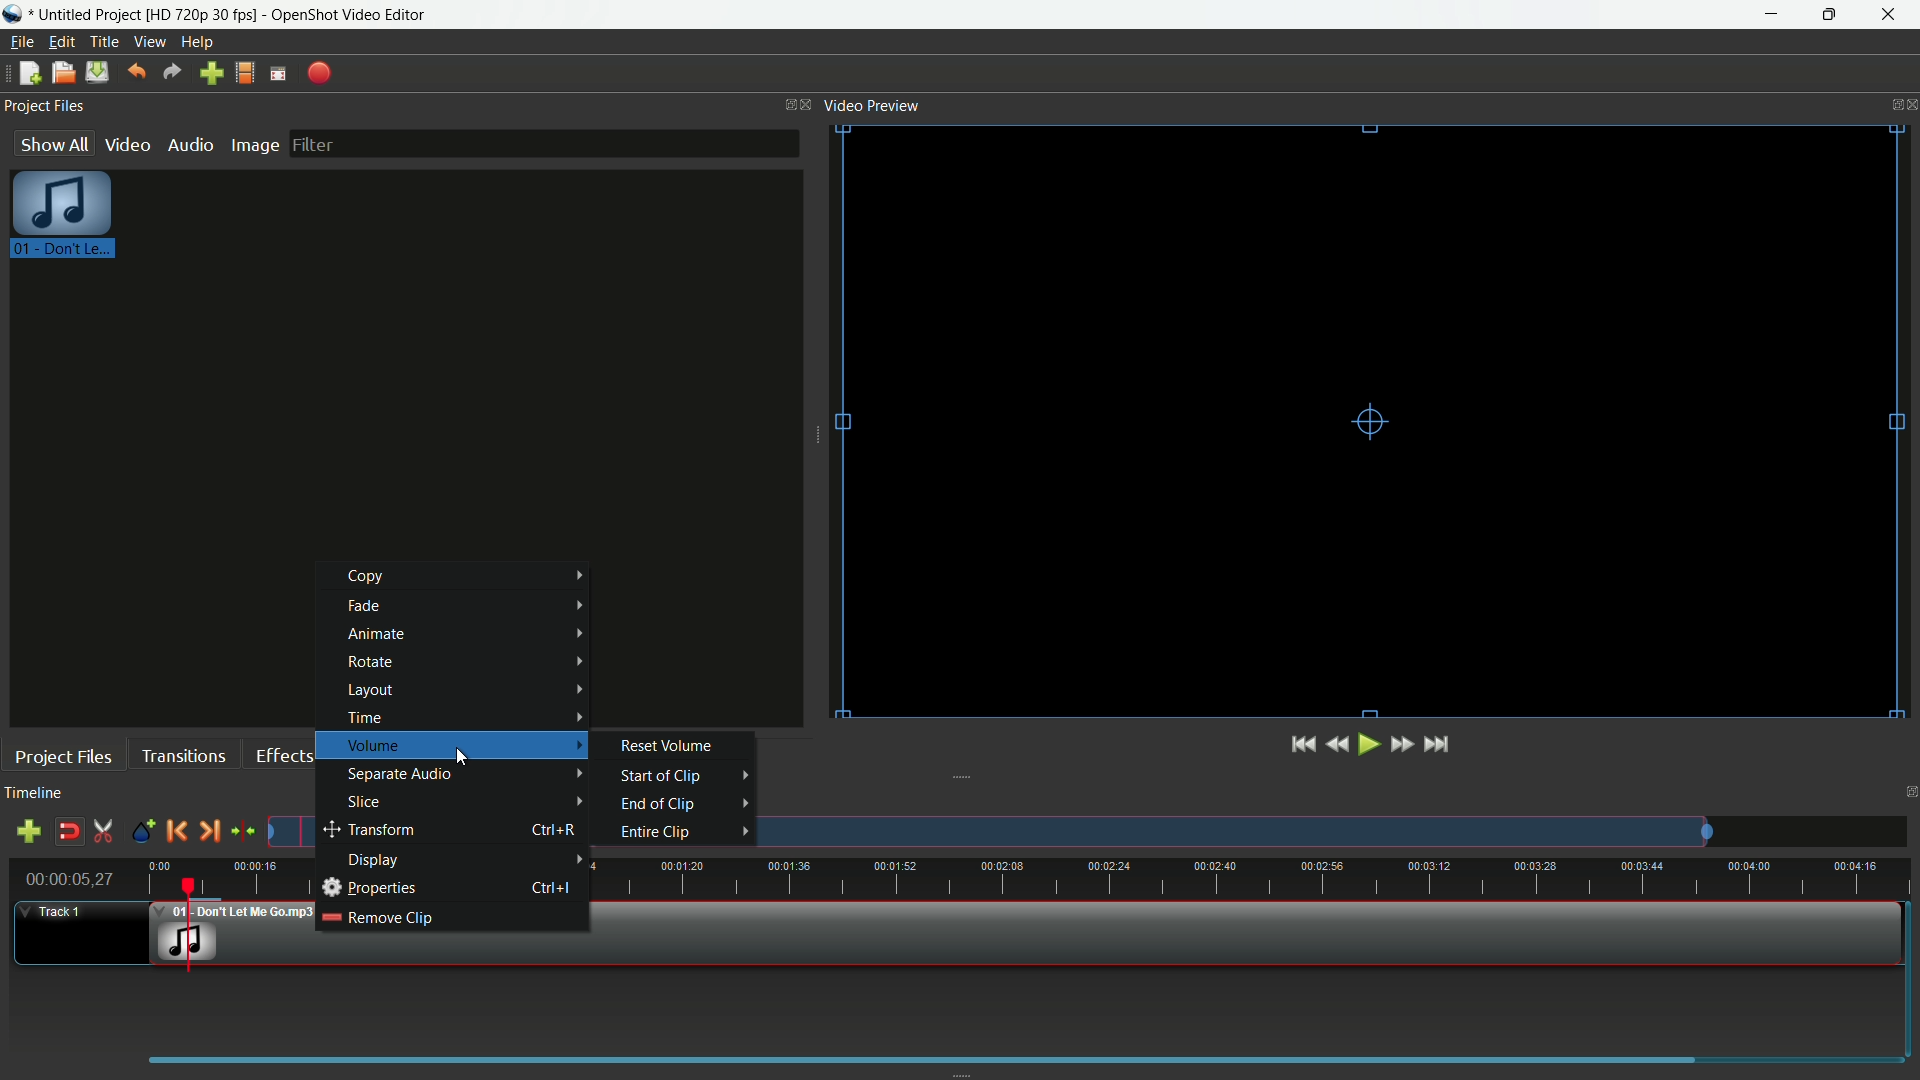 The width and height of the screenshot is (1920, 1080). Describe the element at coordinates (37, 794) in the screenshot. I see `timeline` at that location.